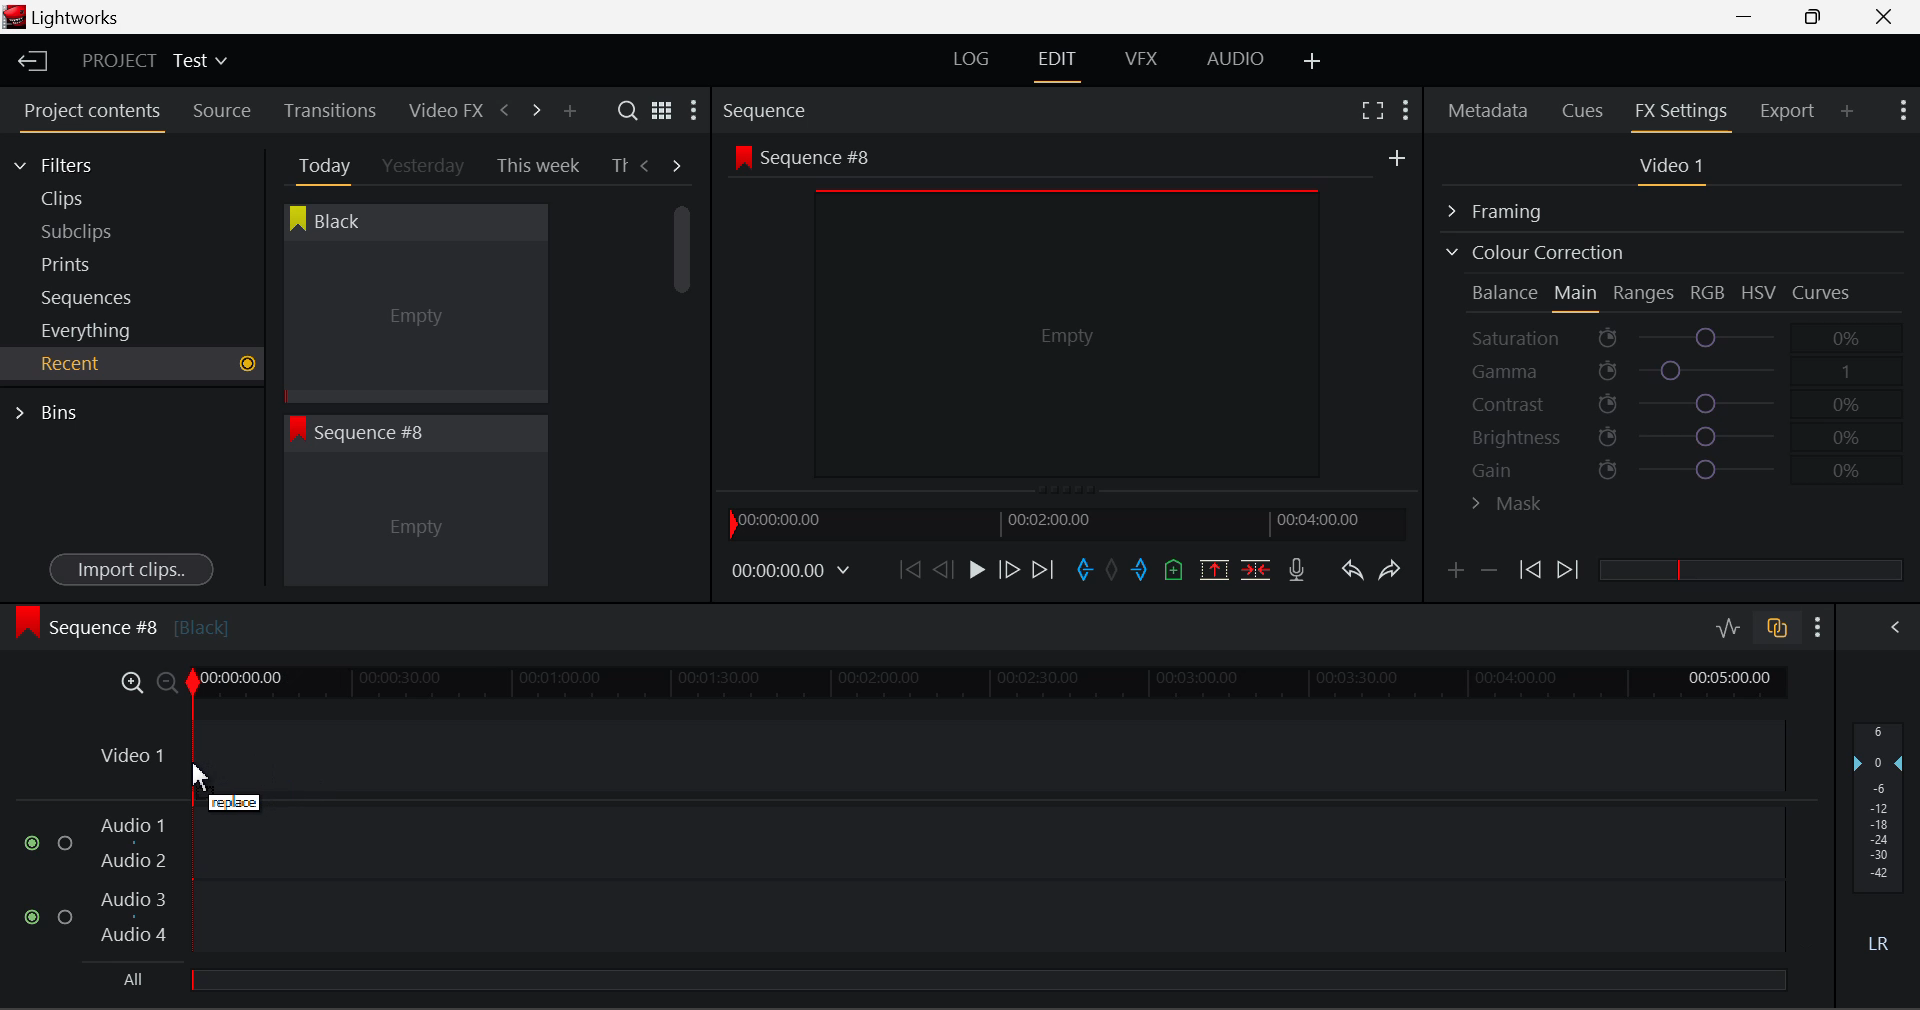 This screenshot has width=1920, height=1010. Describe the element at coordinates (1490, 107) in the screenshot. I see `Metadata Panel` at that location.